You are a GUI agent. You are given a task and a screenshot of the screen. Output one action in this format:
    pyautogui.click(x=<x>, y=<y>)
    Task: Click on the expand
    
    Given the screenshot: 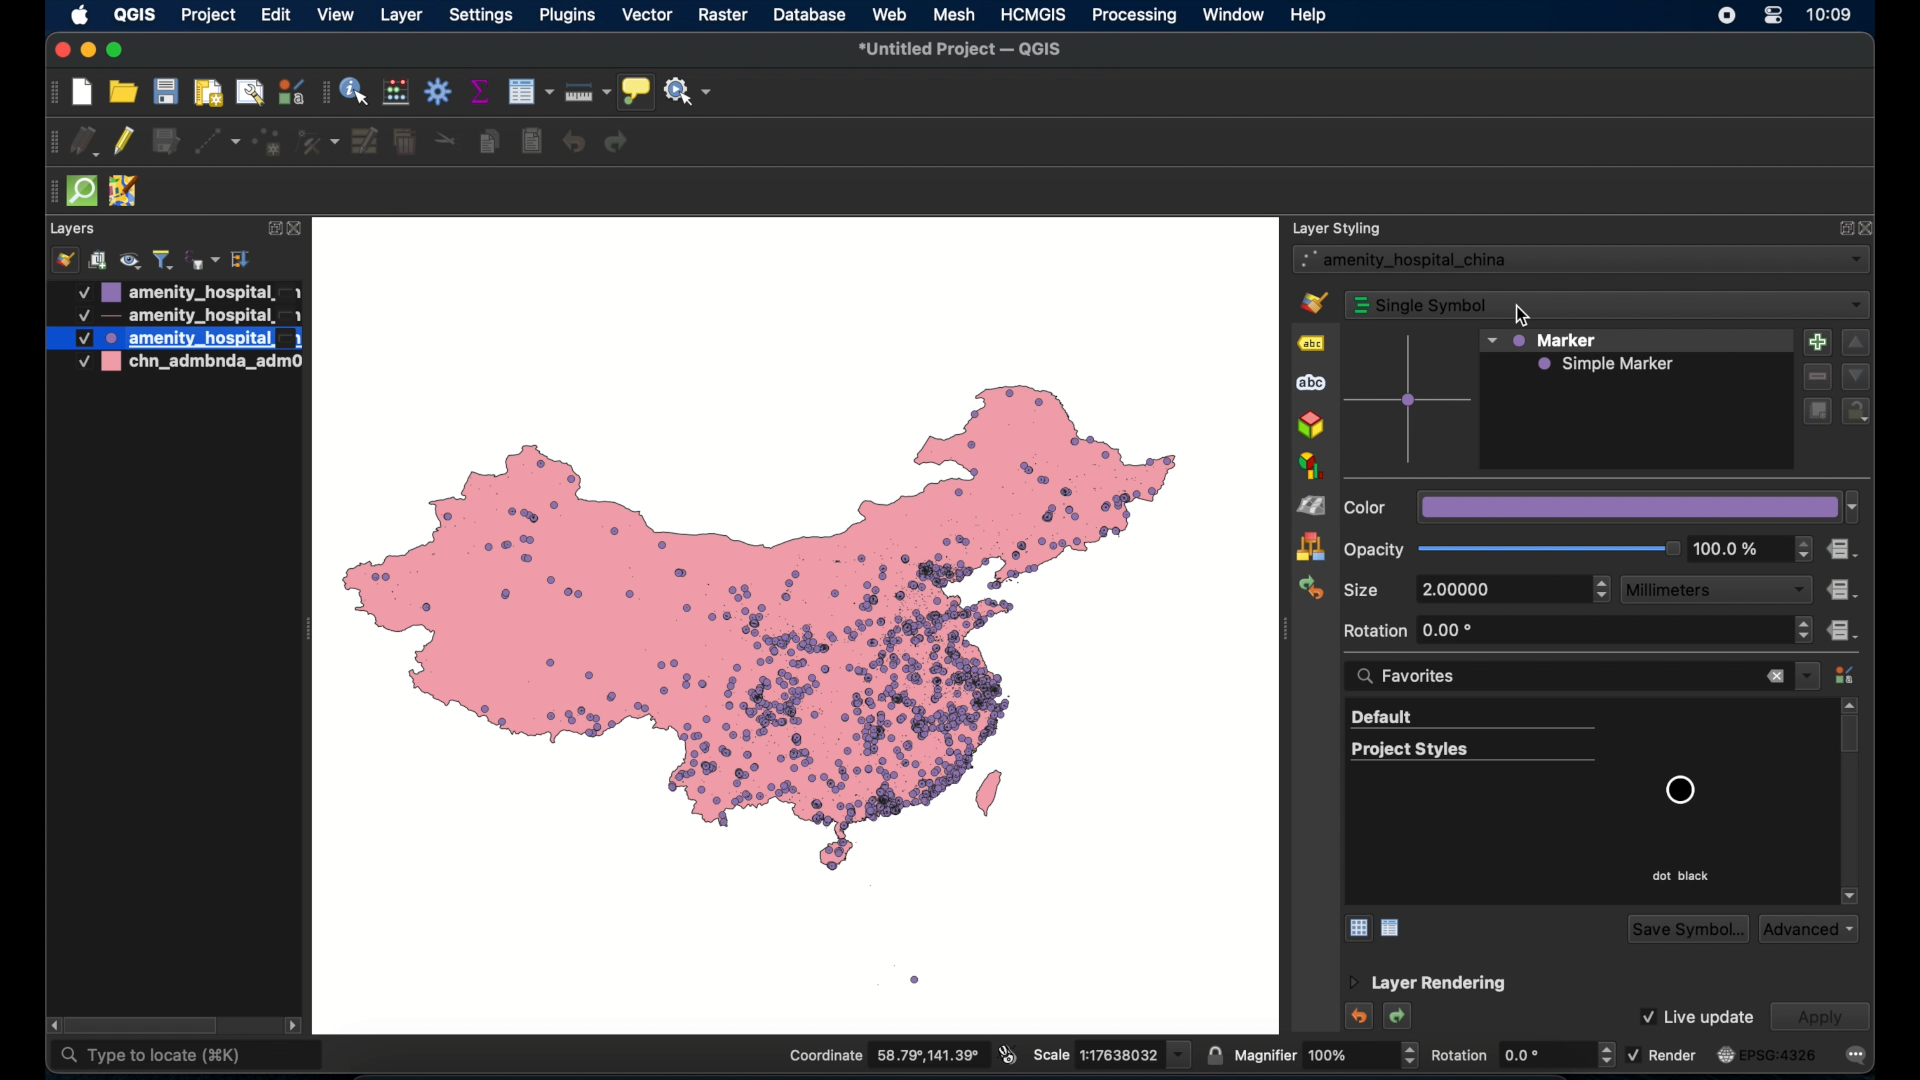 What is the action you would take?
    pyautogui.click(x=1841, y=227)
    